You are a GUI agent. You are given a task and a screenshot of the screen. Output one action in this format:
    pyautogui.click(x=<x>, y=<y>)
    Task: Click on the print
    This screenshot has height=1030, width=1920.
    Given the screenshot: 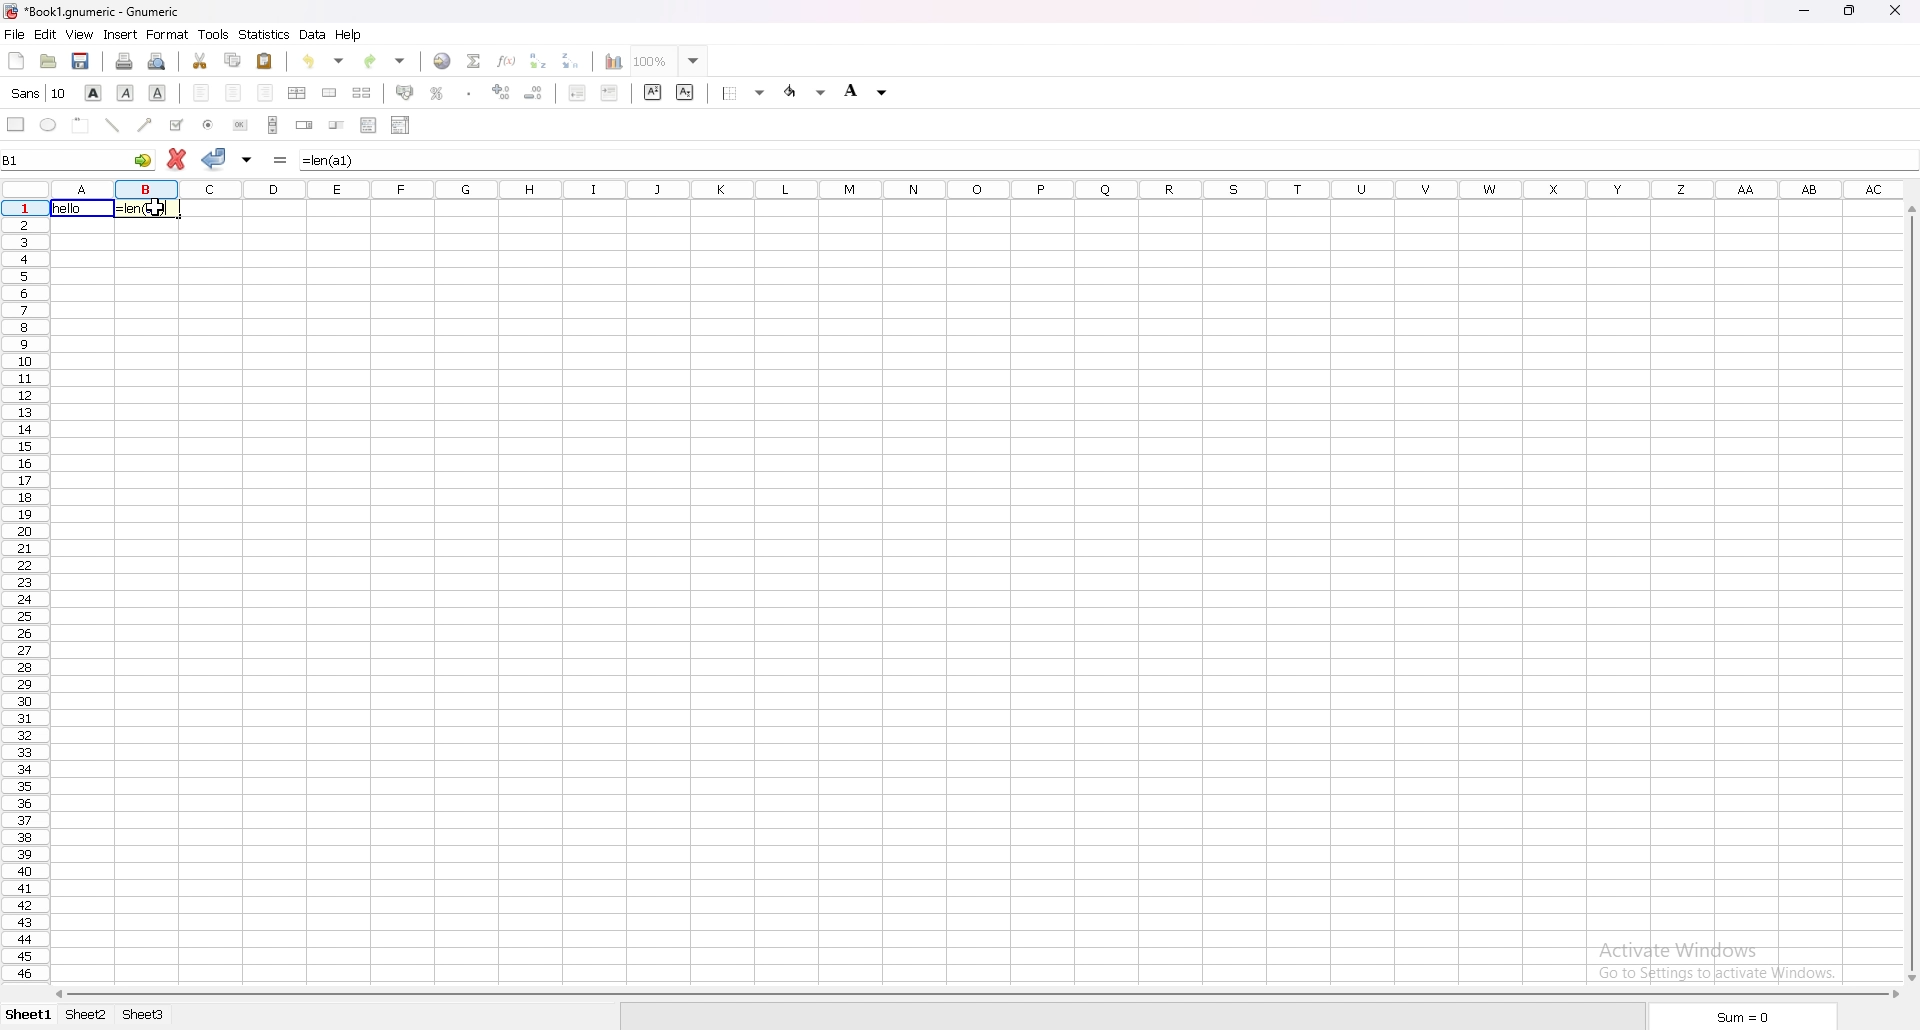 What is the action you would take?
    pyautogui.click(x=124, y=61)
    